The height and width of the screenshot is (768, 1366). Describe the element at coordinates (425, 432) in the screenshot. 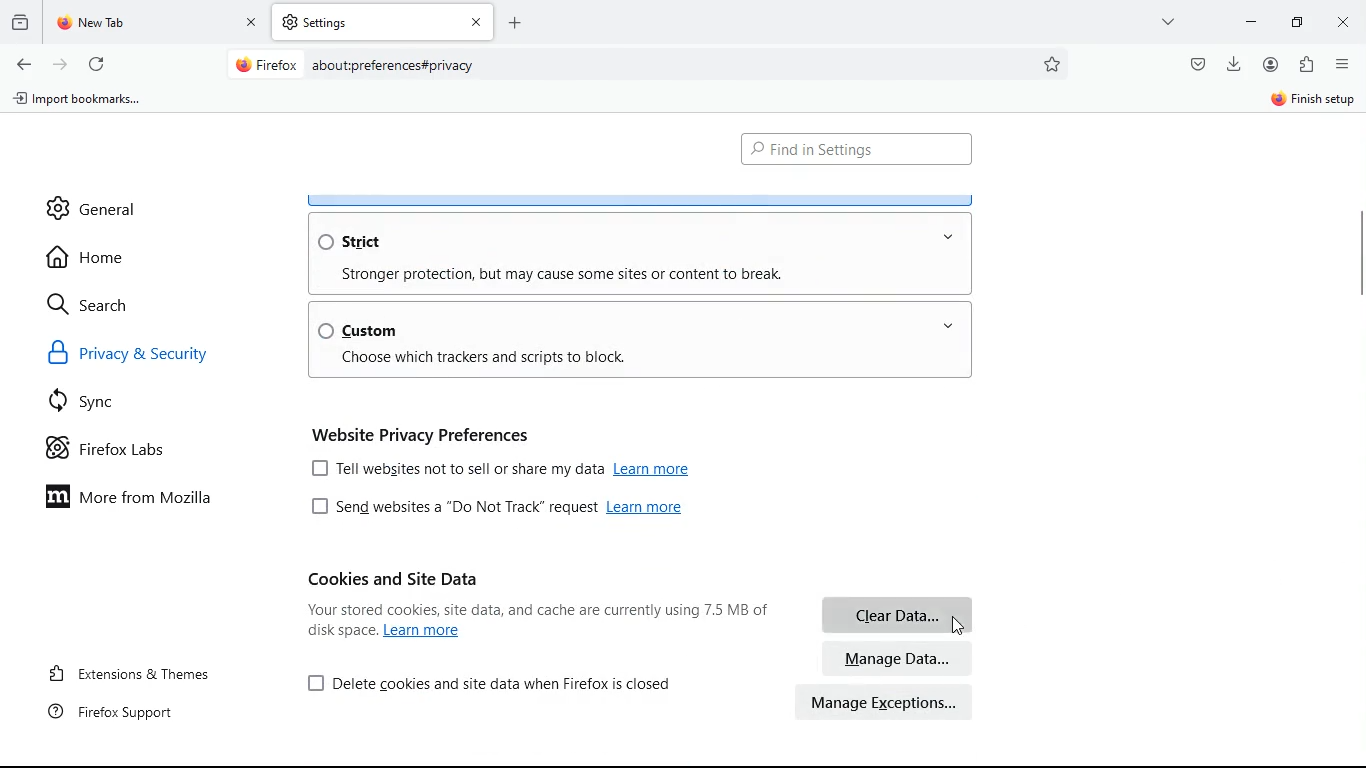

I see `website privacy preferences` at that location.